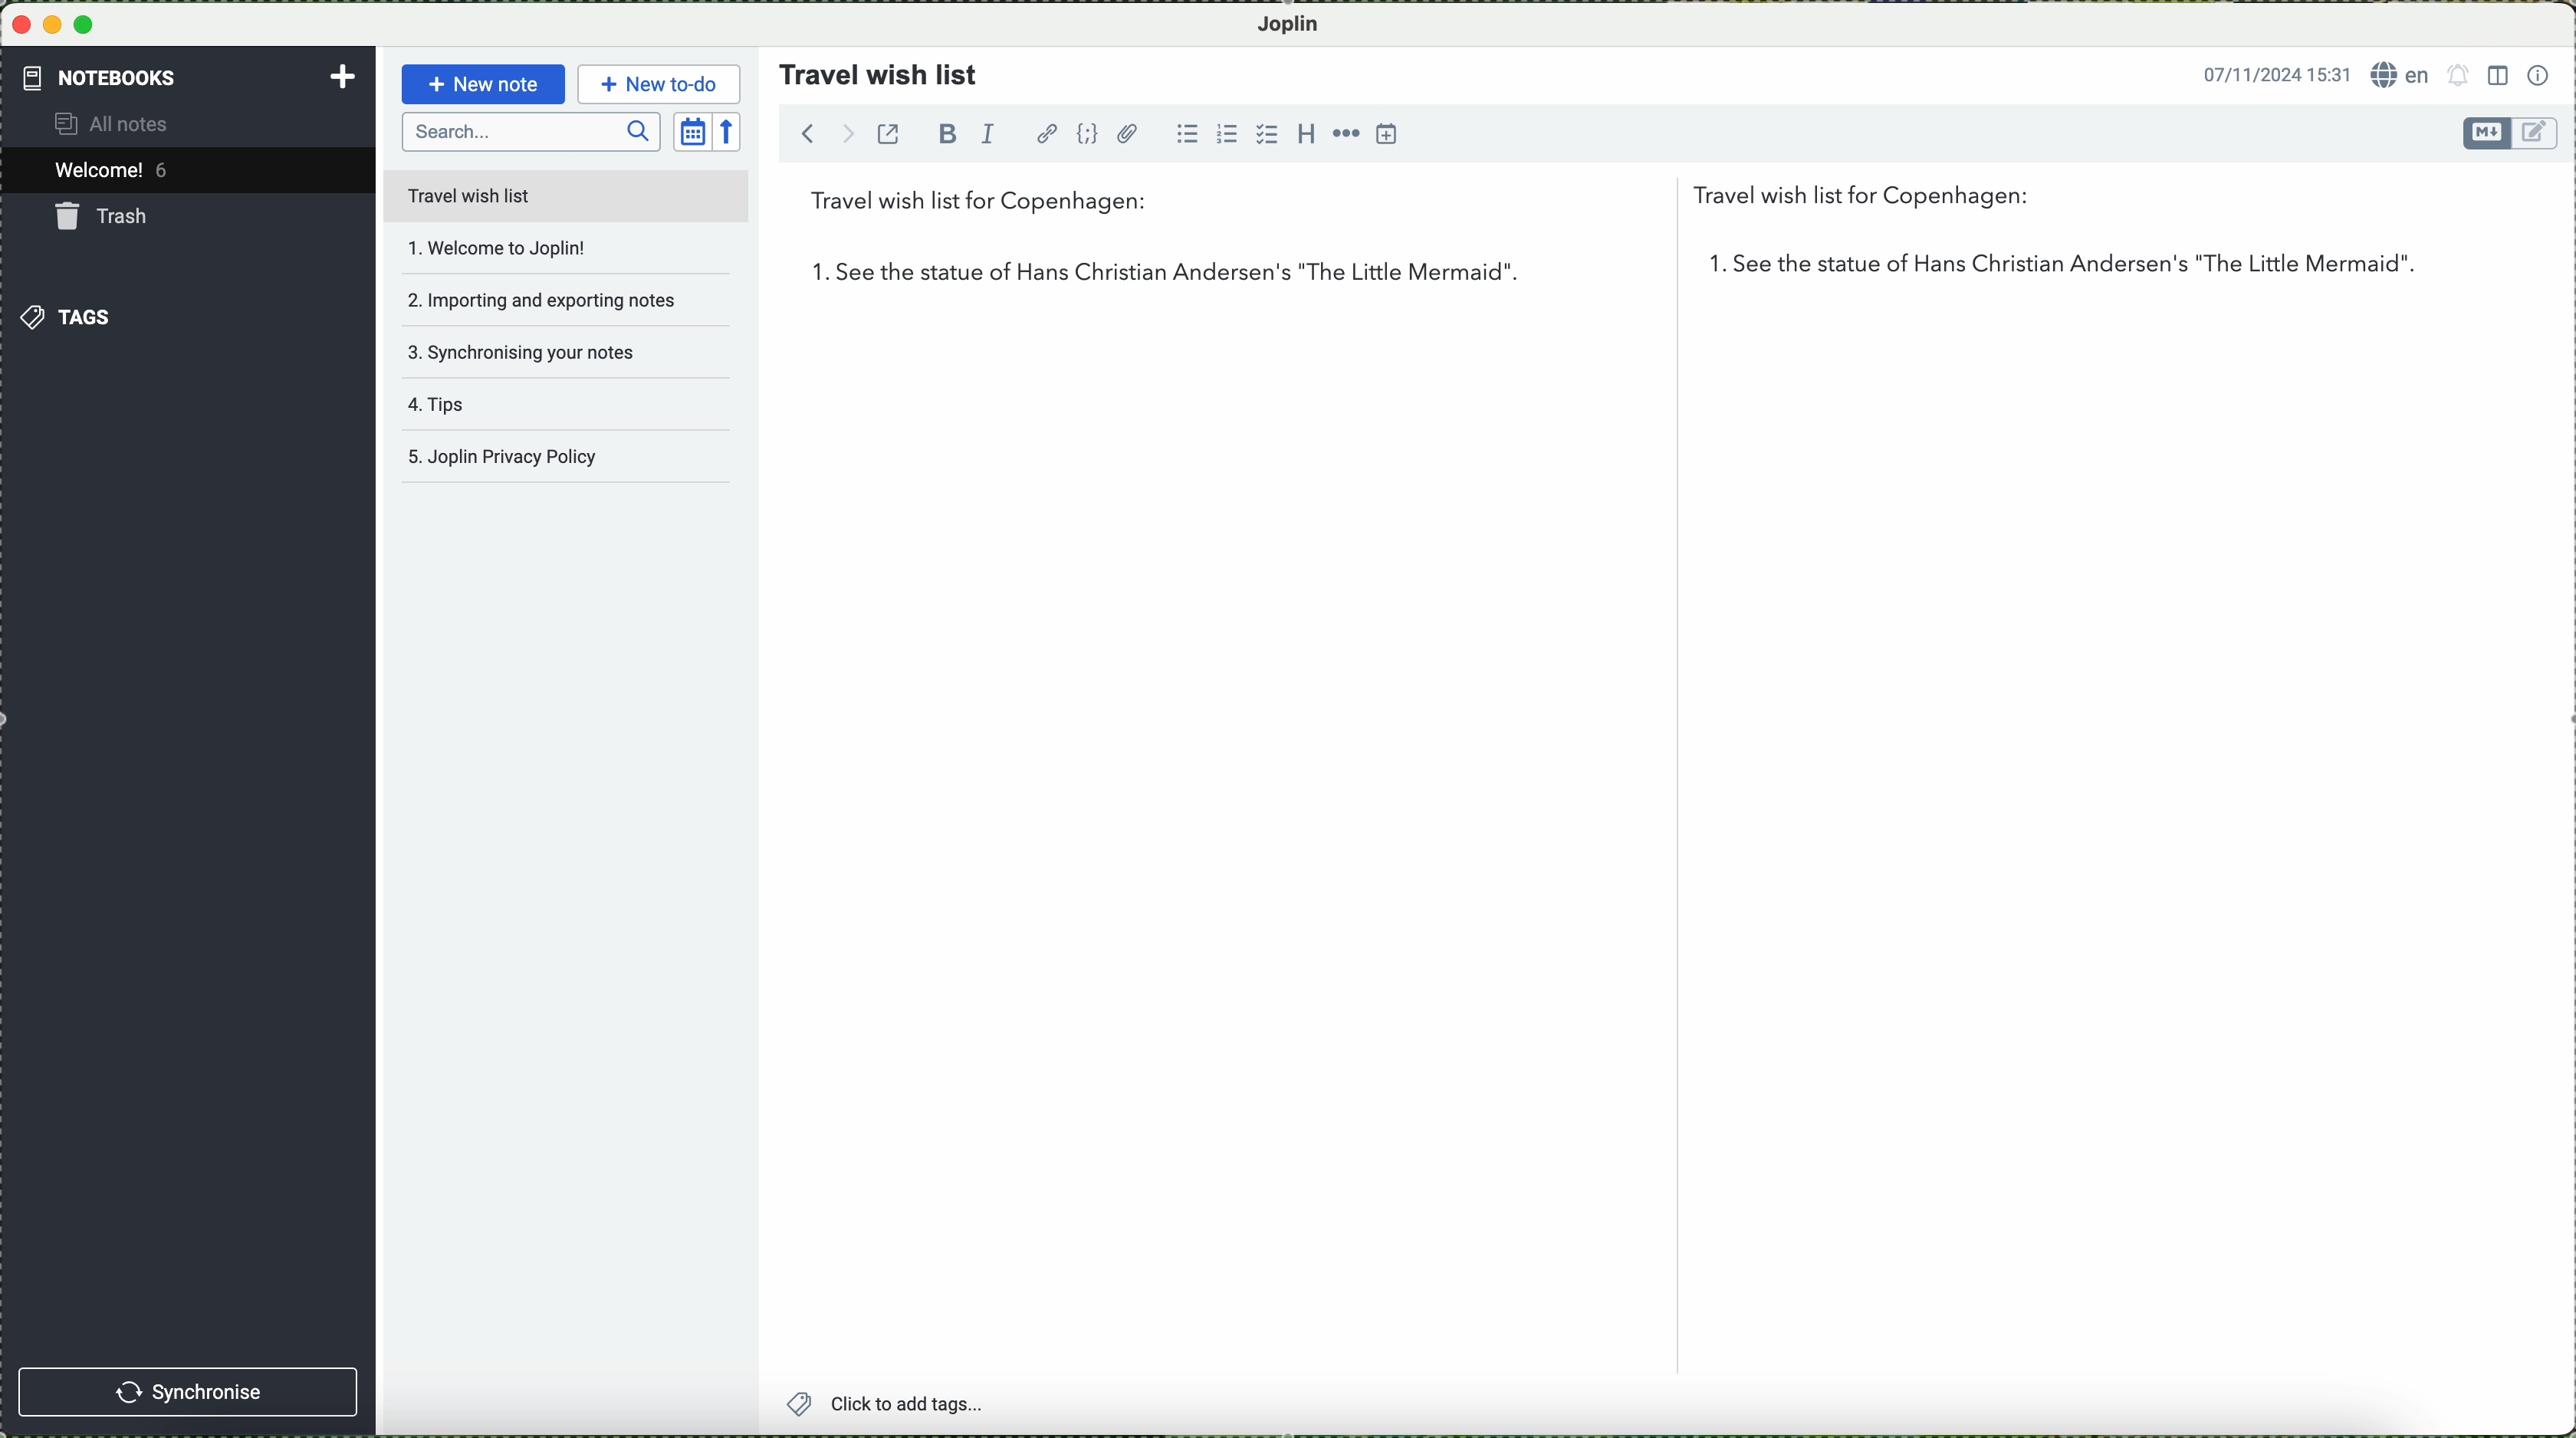 The height and width of the screenshot is (1438, 2576). Describe the element at coordinates (117, 173) in the screenshot. I see `welcome 5` at that location.